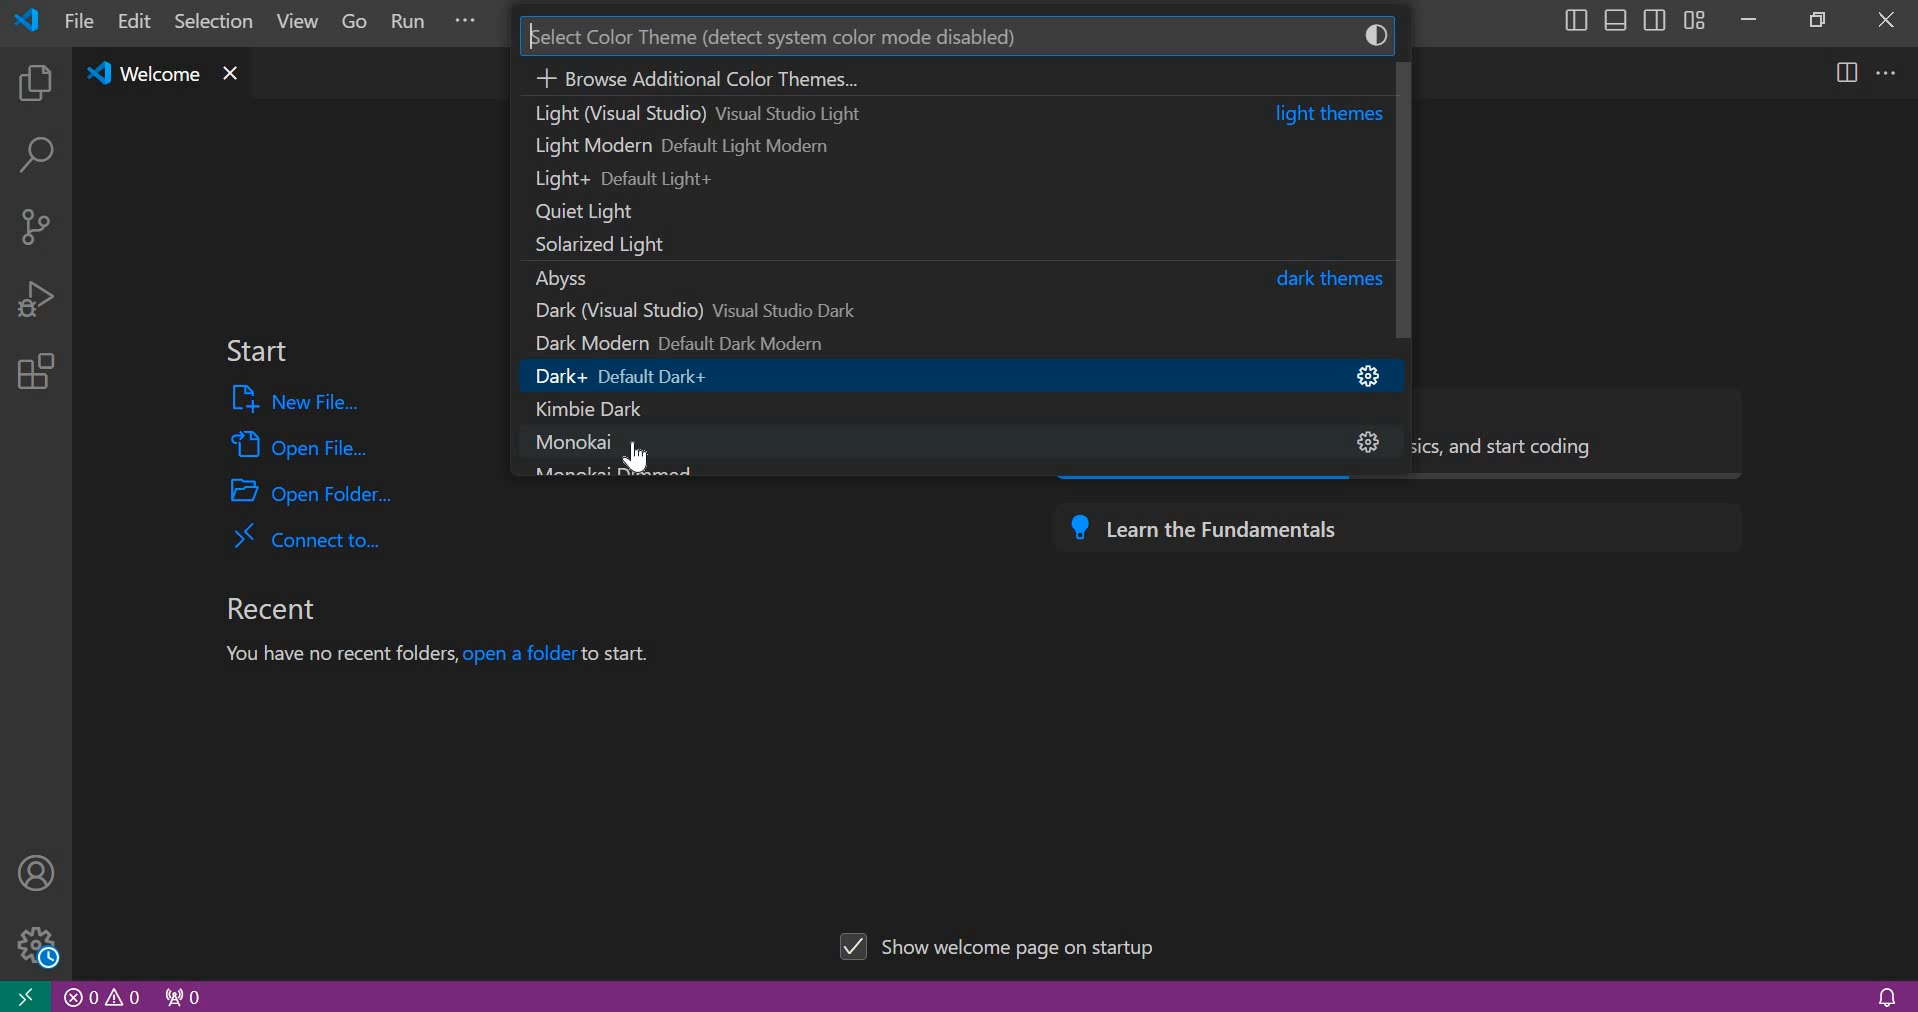  I want to click on dark+, so click(949, 376).